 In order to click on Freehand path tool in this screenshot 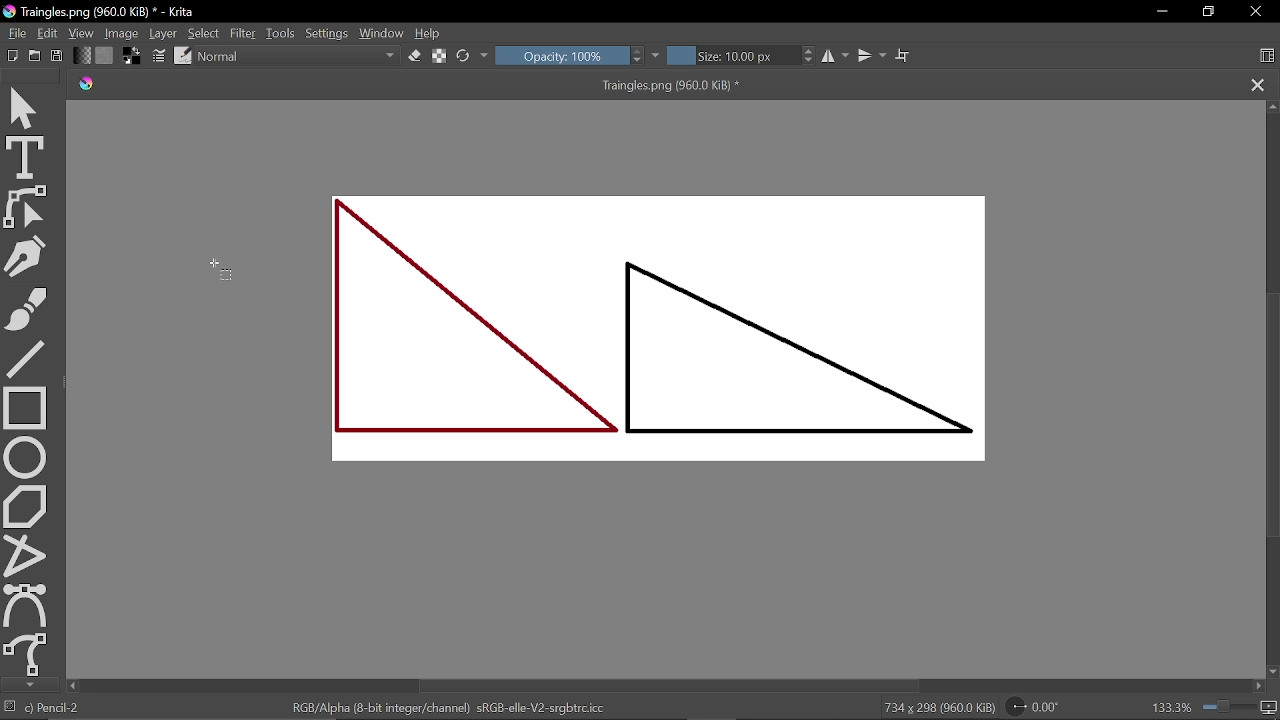, I will do `click(27, 653)`.